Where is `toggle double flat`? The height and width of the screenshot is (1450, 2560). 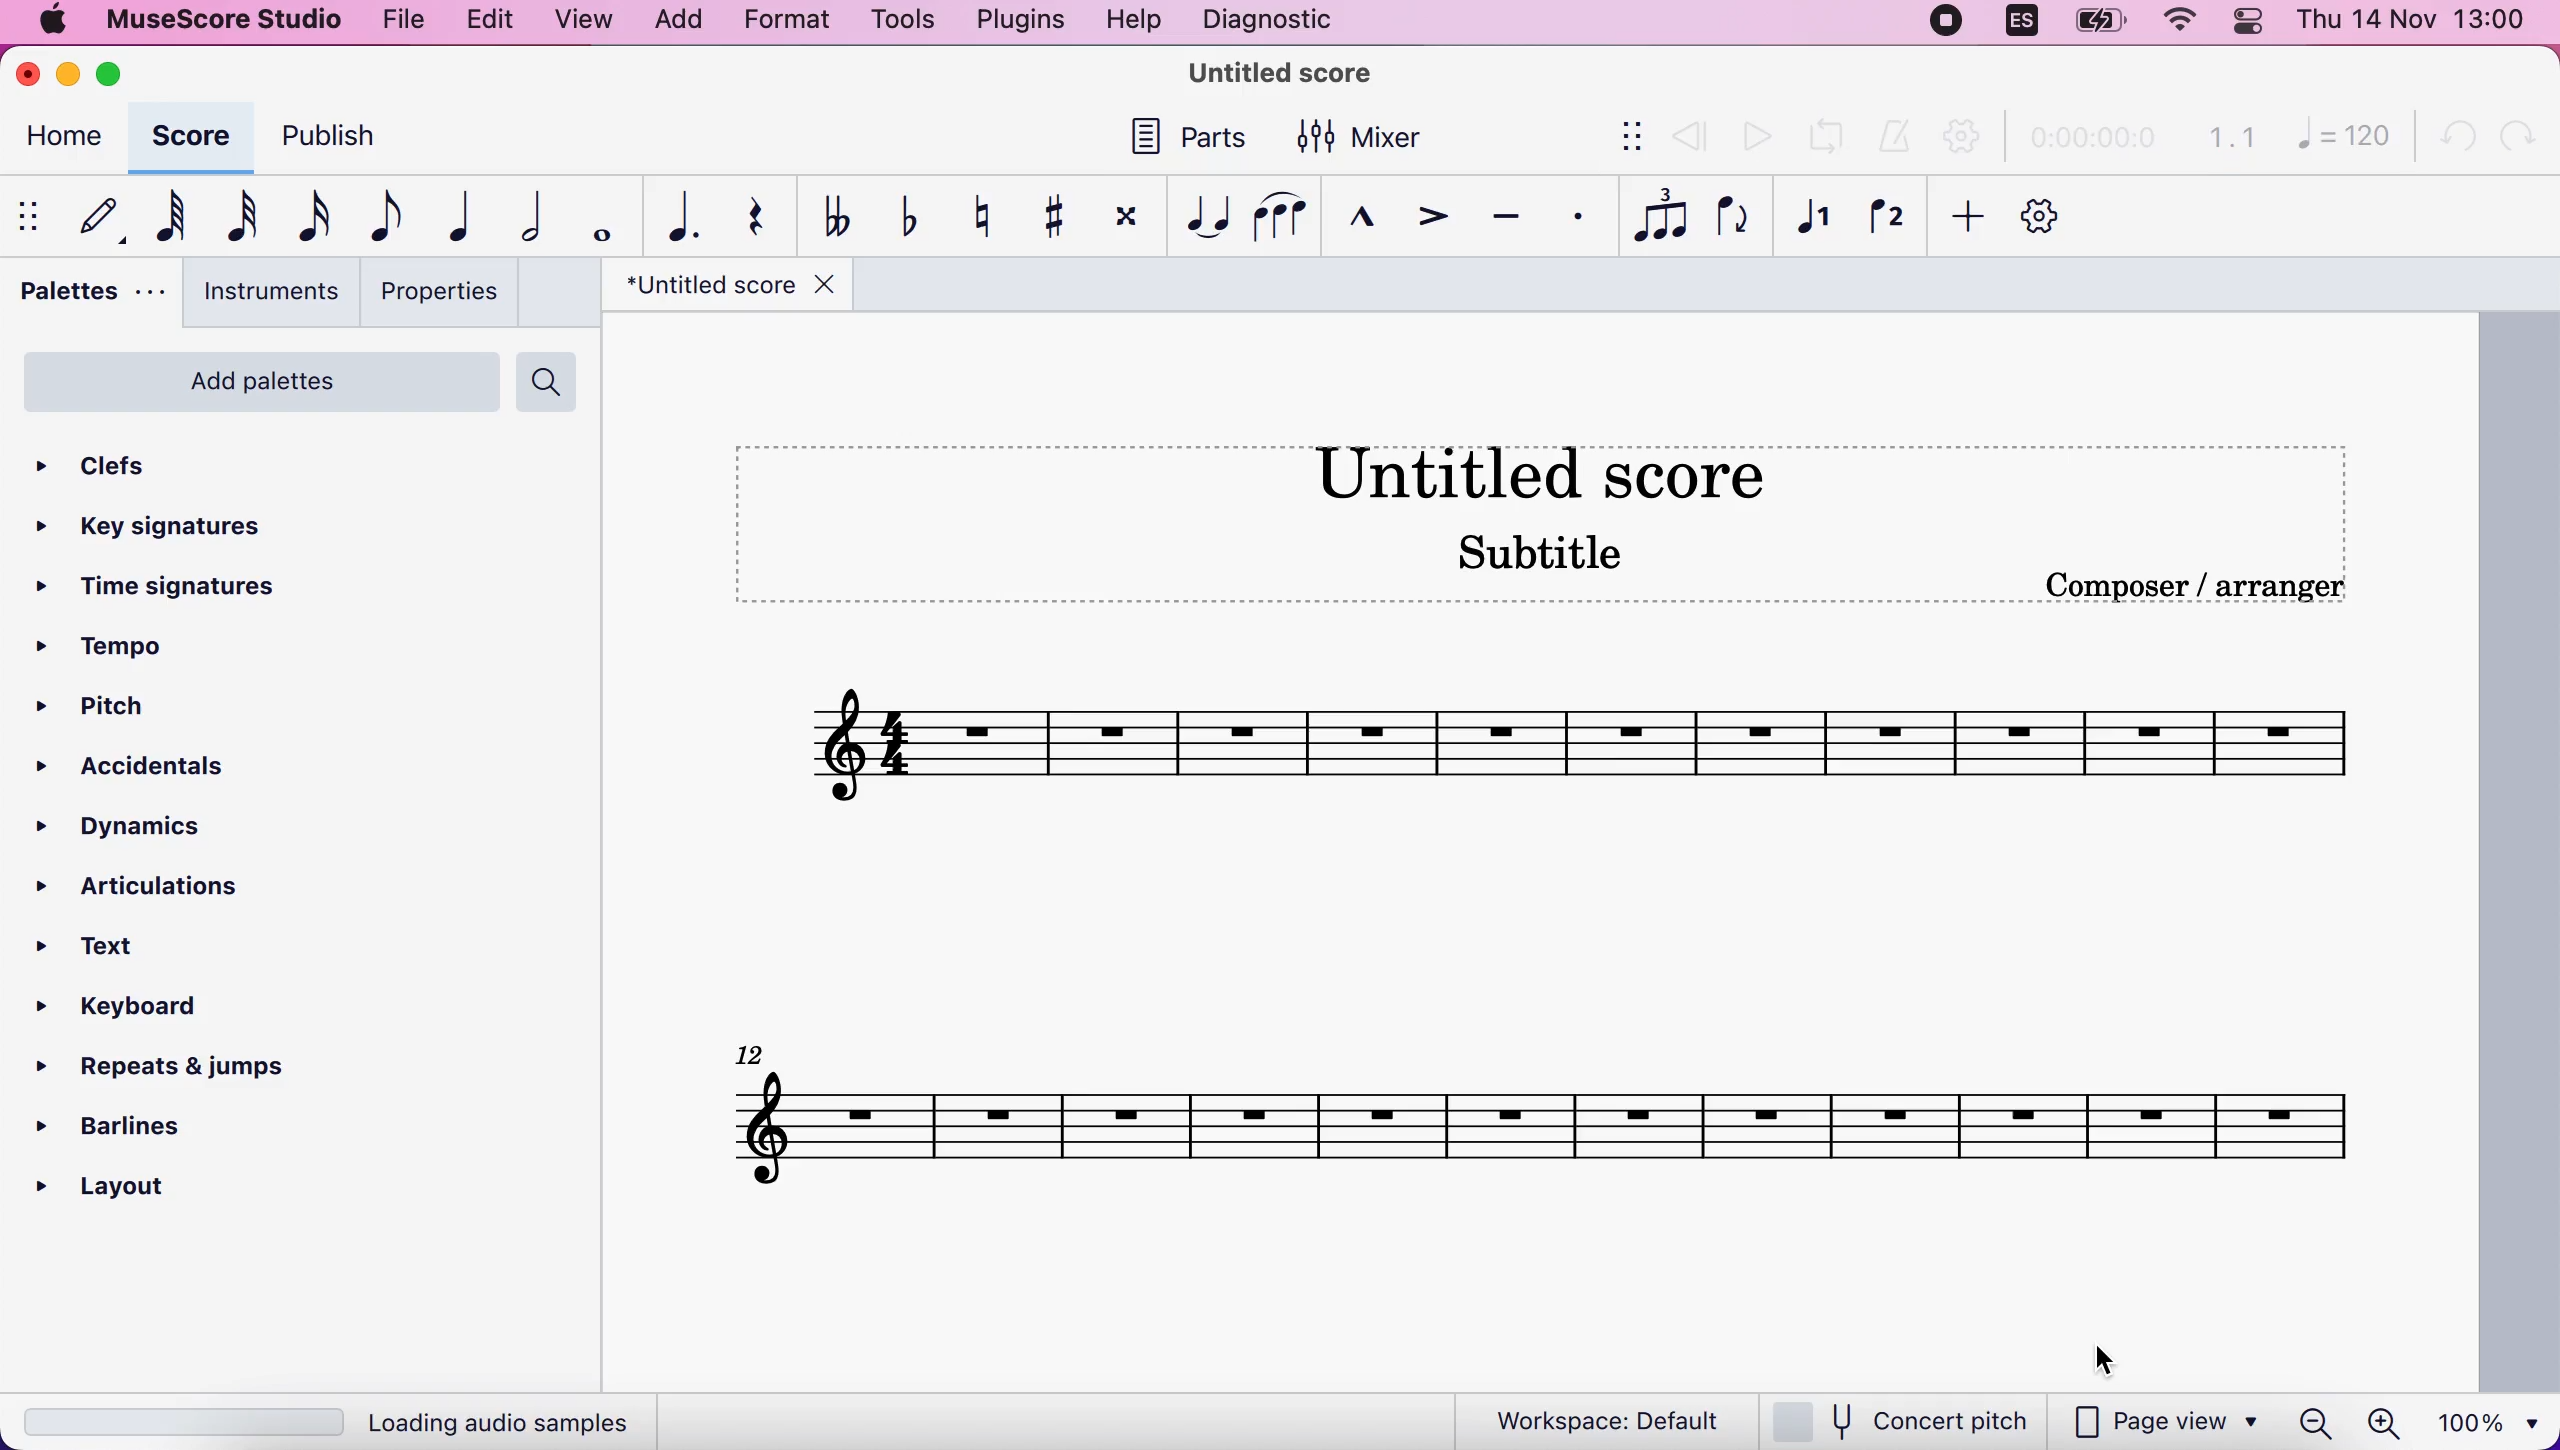 toggle double flat is located at coordinates (826, 220).